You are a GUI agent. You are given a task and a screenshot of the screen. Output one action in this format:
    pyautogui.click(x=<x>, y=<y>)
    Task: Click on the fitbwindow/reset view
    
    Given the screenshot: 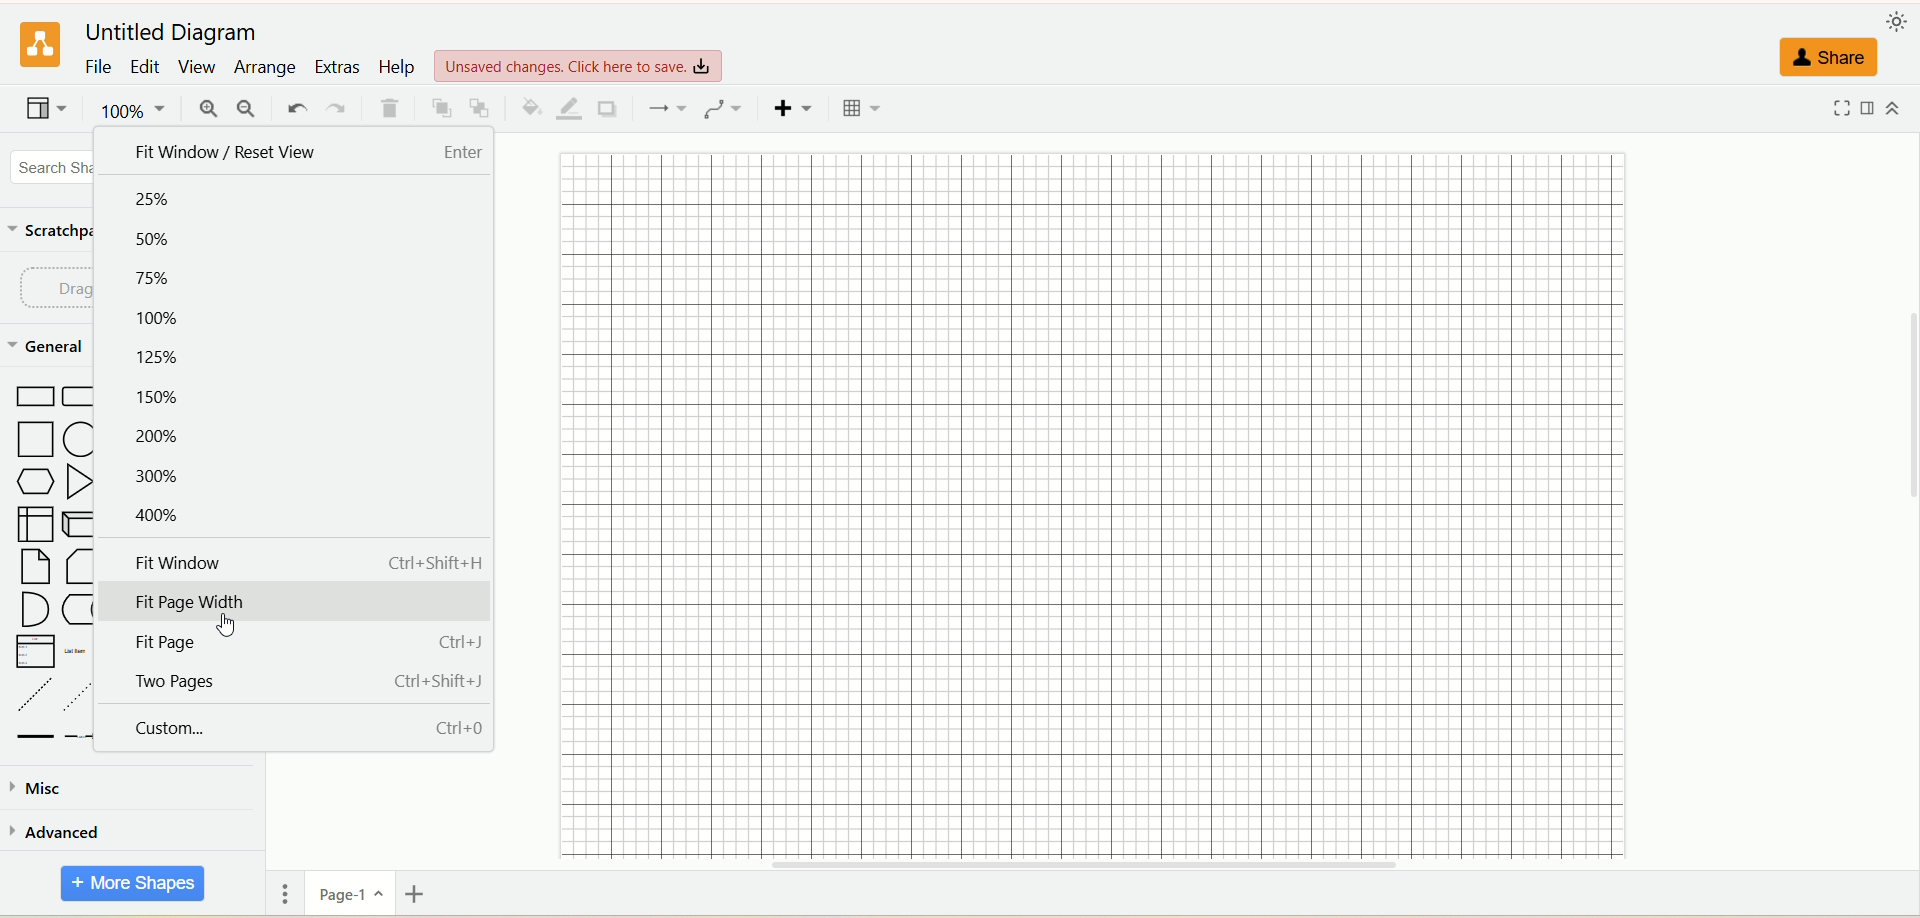 What is the action you would take?
    pyautogui.click(x=219, y=153)
    